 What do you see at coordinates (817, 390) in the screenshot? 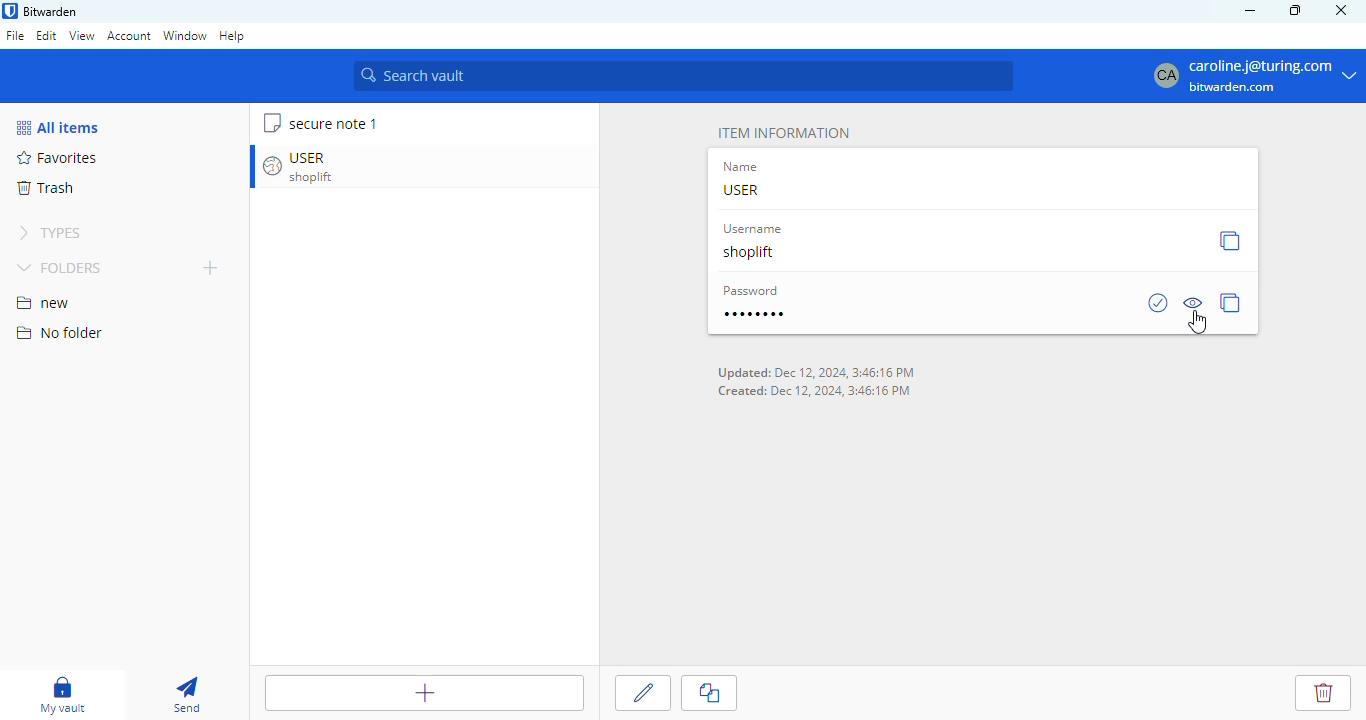
I see `Created: Dec 12. 2024 3:46:16 PM` at bounding box center [817, 390].